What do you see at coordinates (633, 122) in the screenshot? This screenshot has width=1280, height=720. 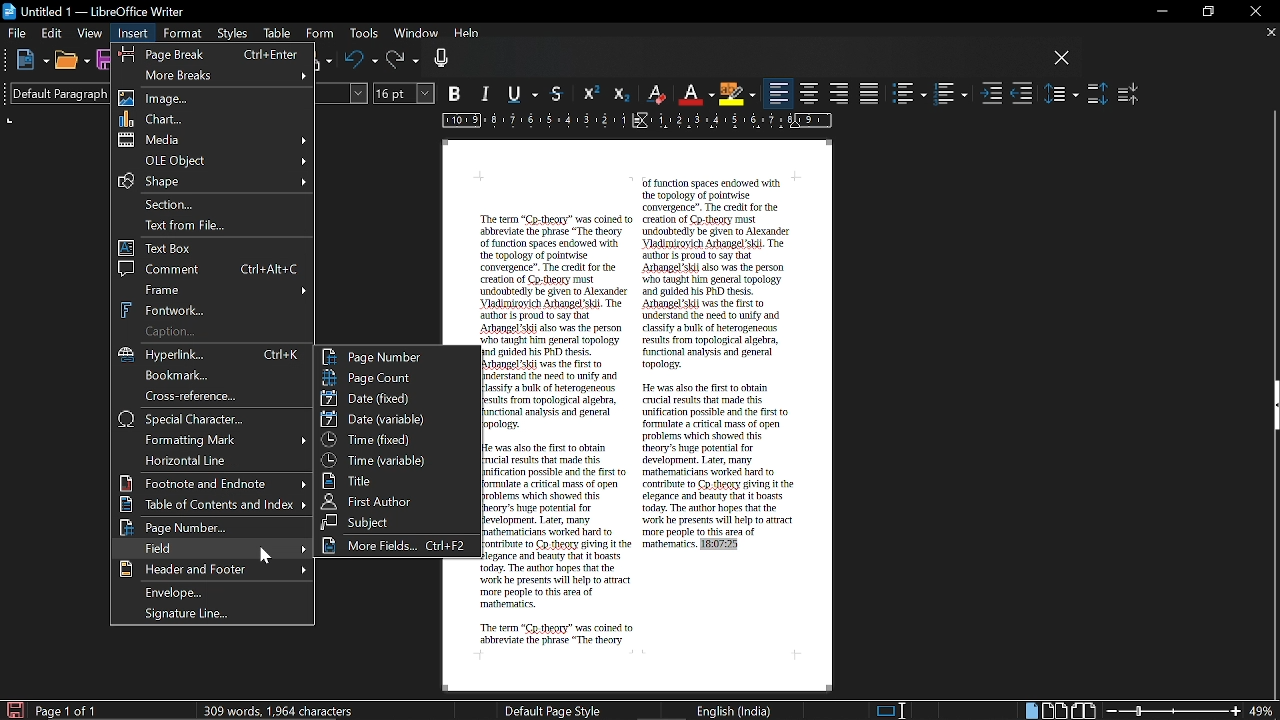 I see `Ruler` at bounding box center [633, 122].